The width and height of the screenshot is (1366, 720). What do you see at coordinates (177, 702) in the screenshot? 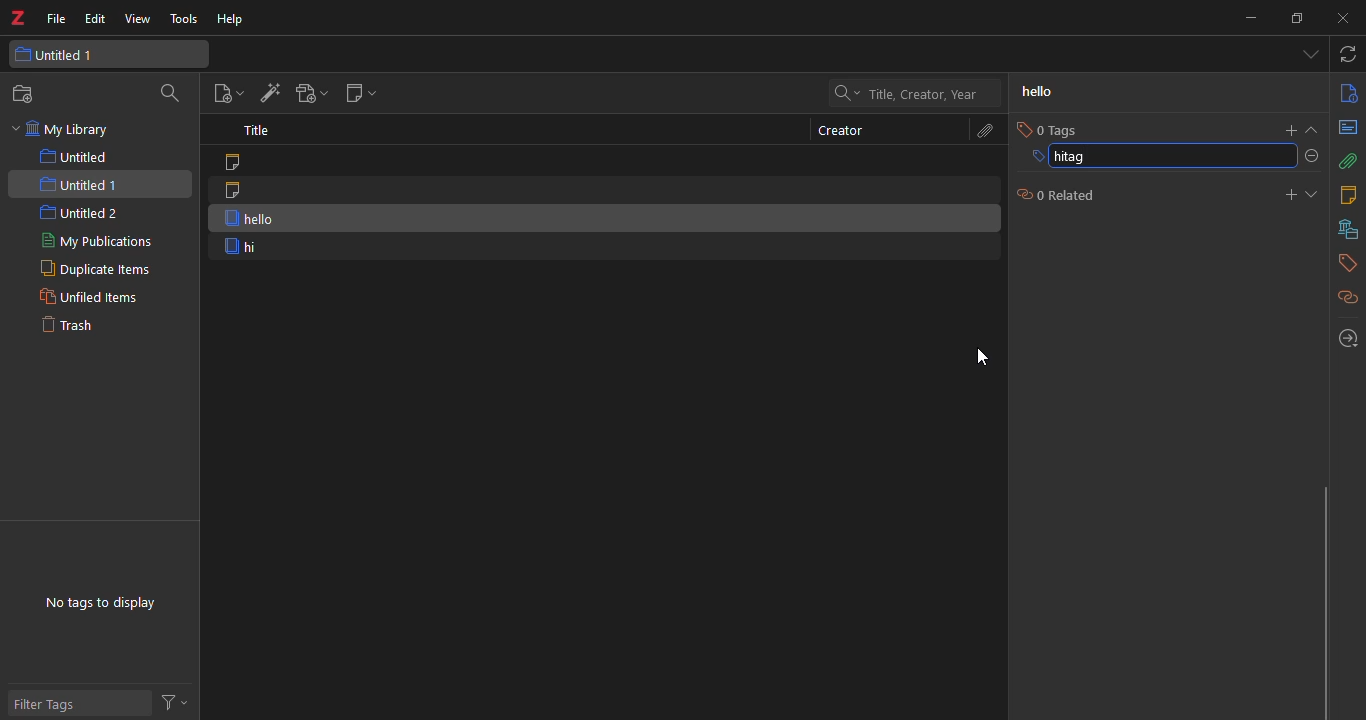
I see `actions` at bounding box center [177, 702].